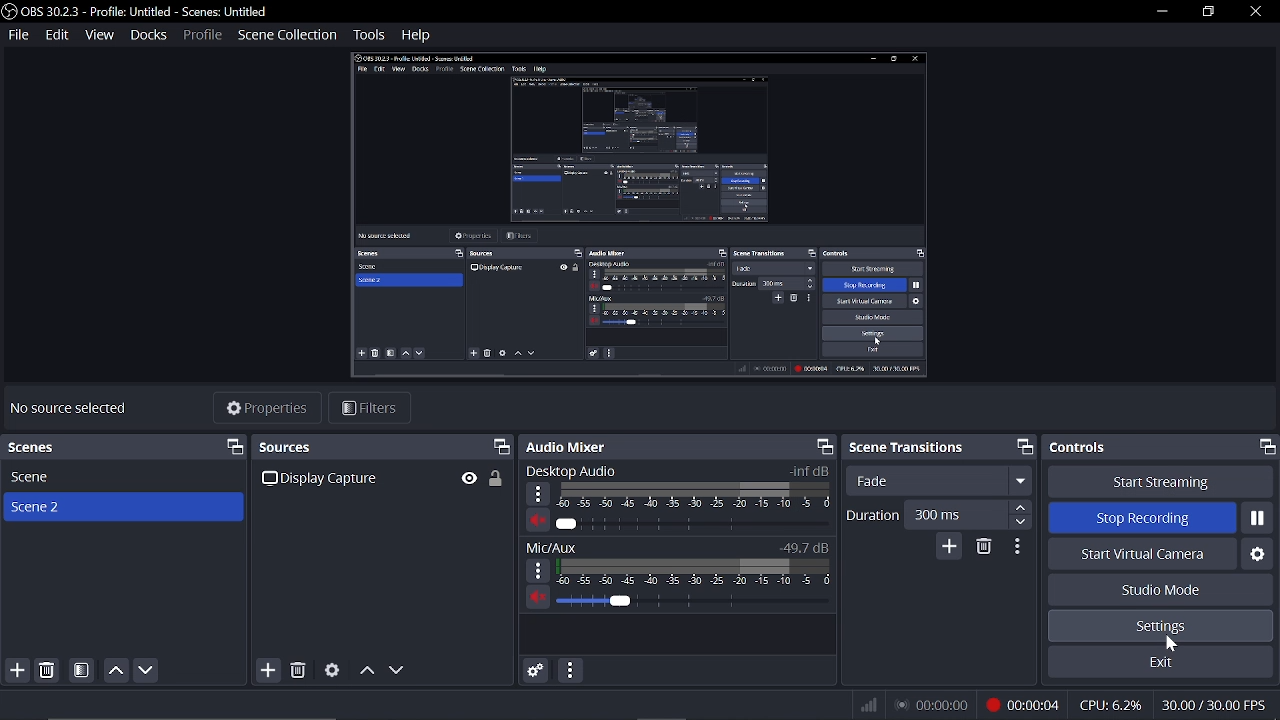  I want to click on Duration, so click(871, 514).